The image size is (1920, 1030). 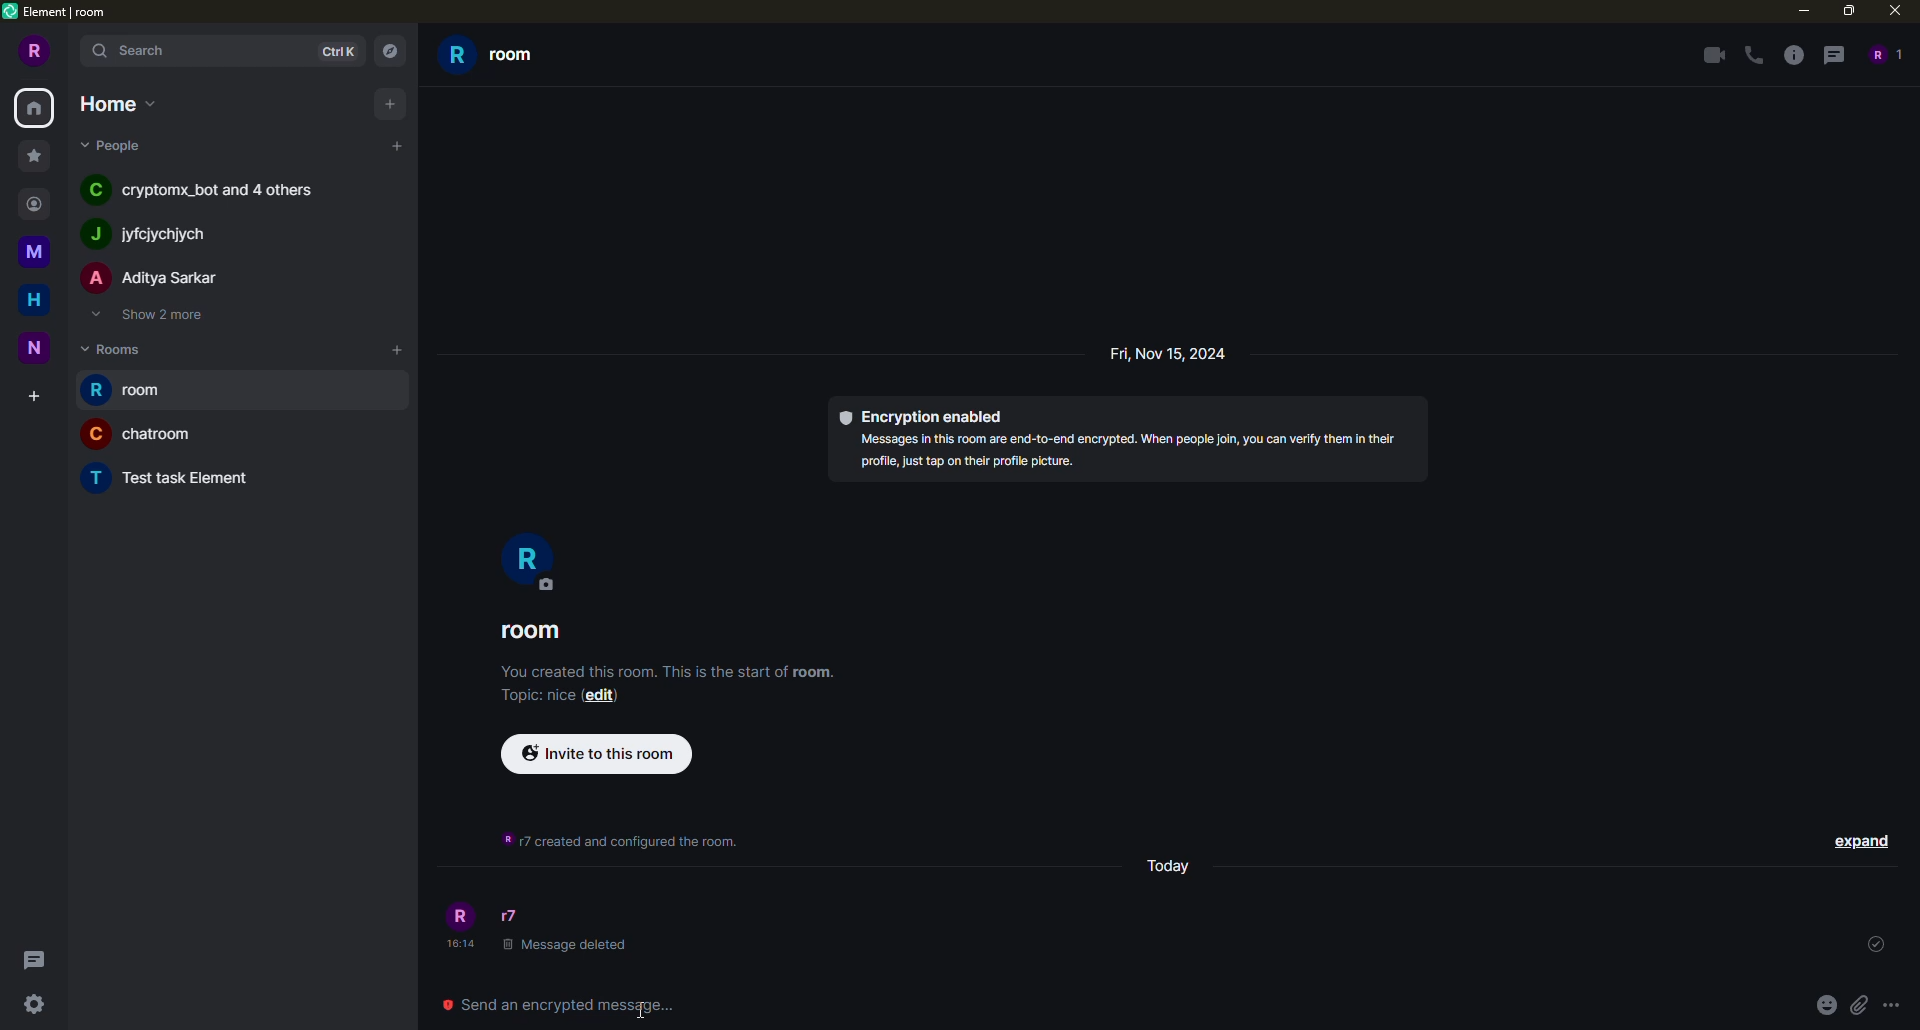 What do you see at coordinates (38, 349) in the screenshot?
I see `space` at bounding box center [38, 349].